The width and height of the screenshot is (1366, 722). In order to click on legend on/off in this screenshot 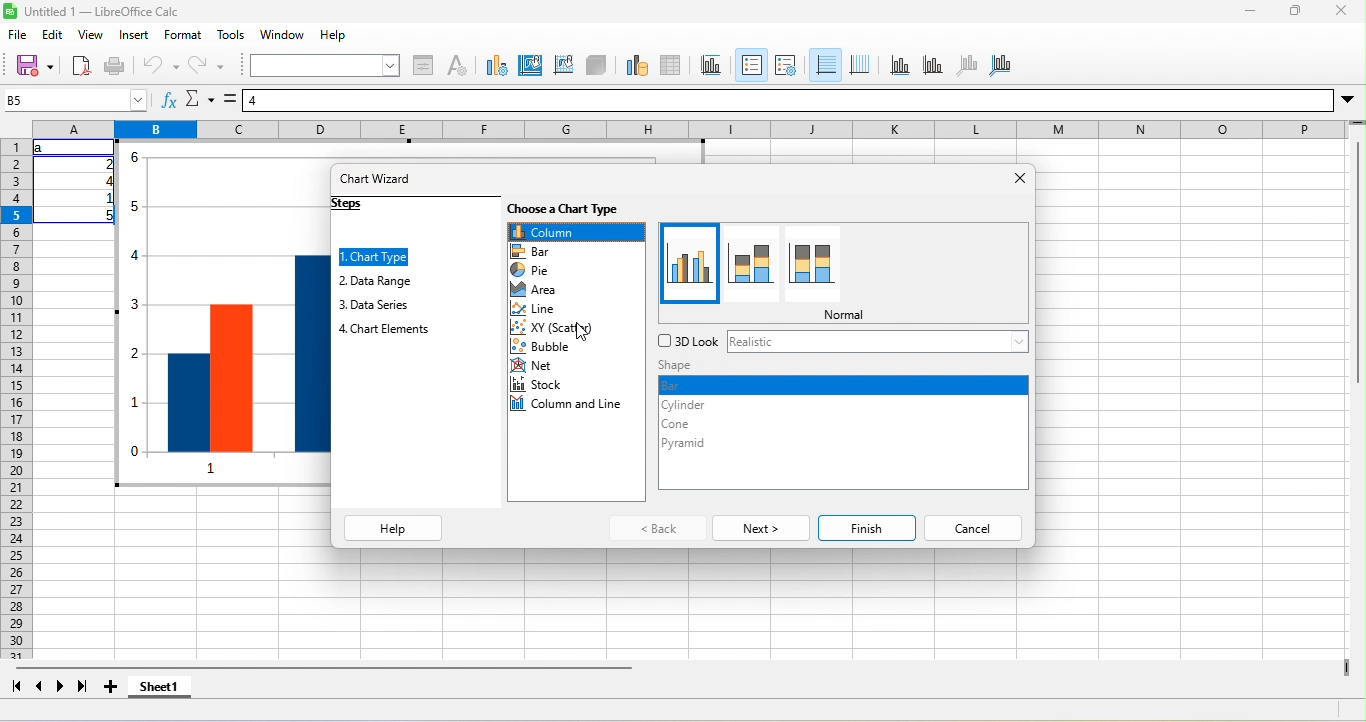, I will do `click(752, 65)`.